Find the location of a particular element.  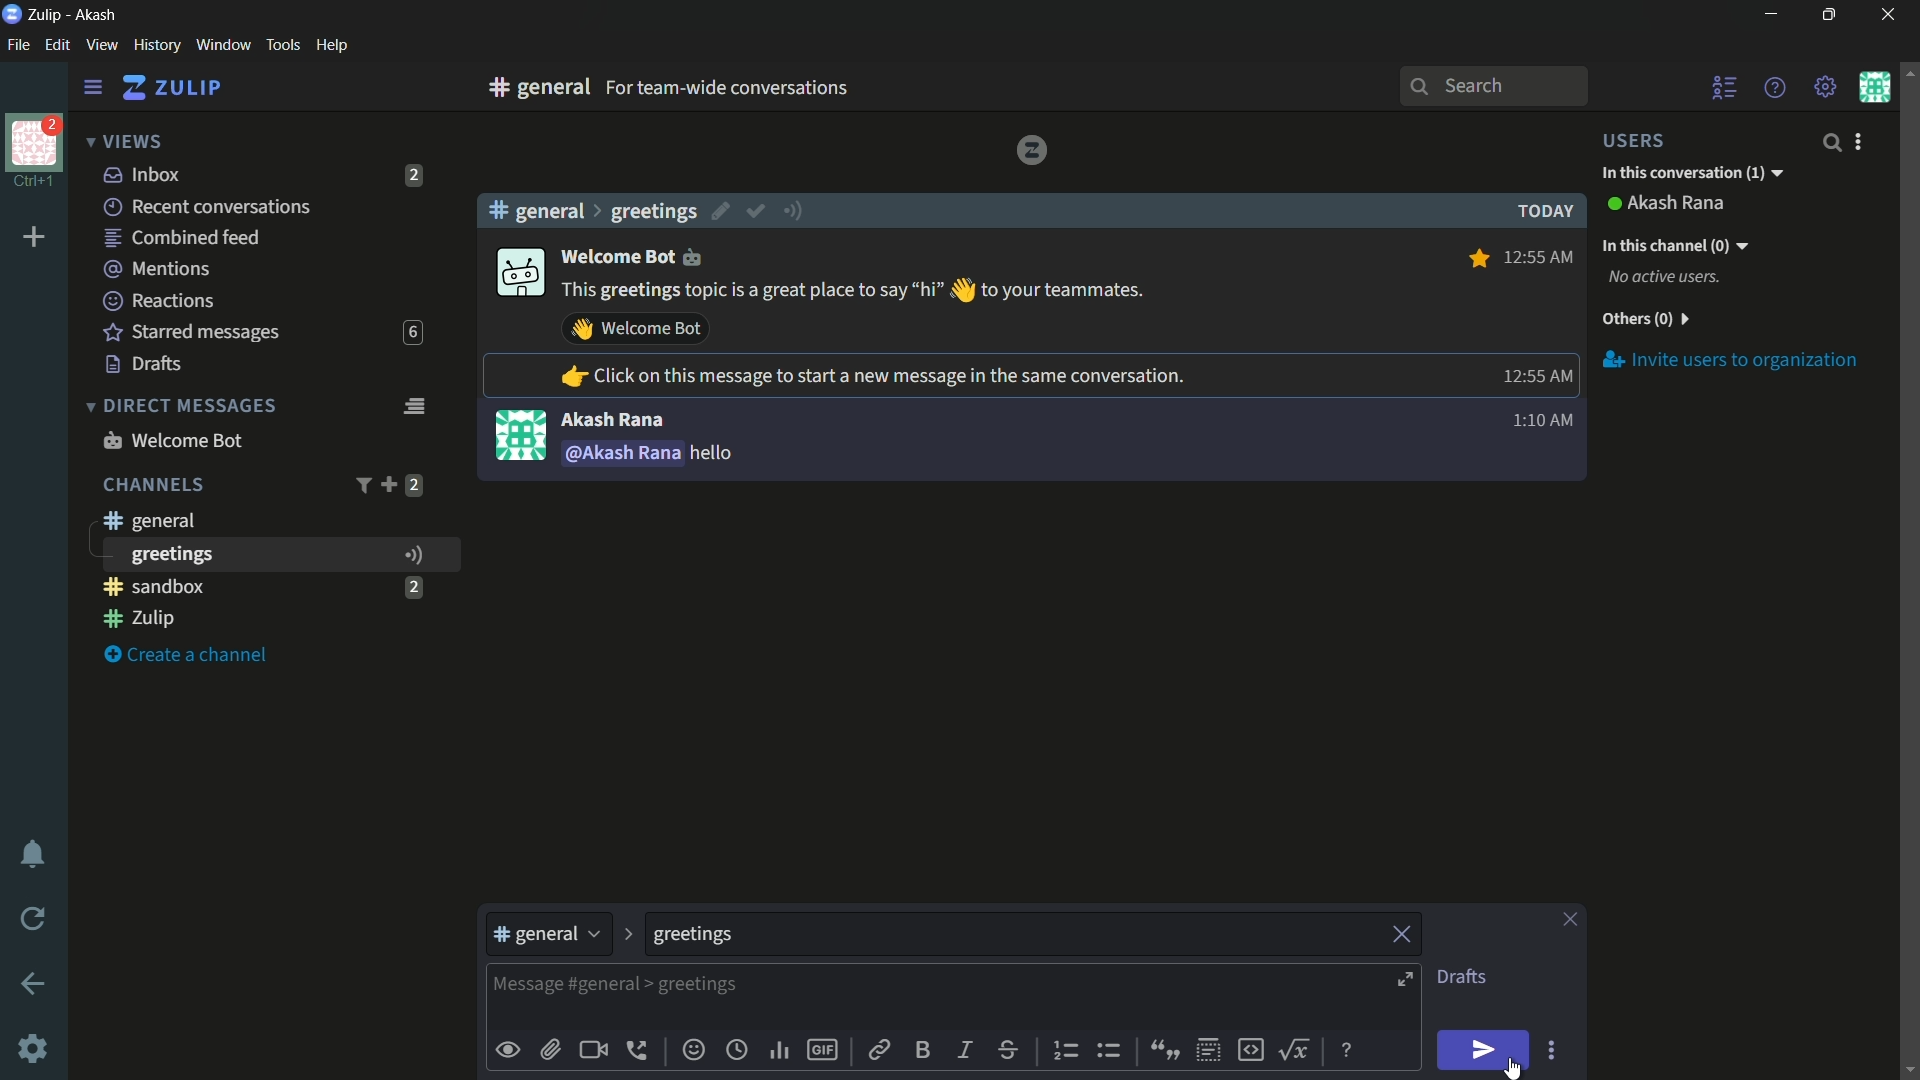

2 unread messages is located at coordinates (413, 586).